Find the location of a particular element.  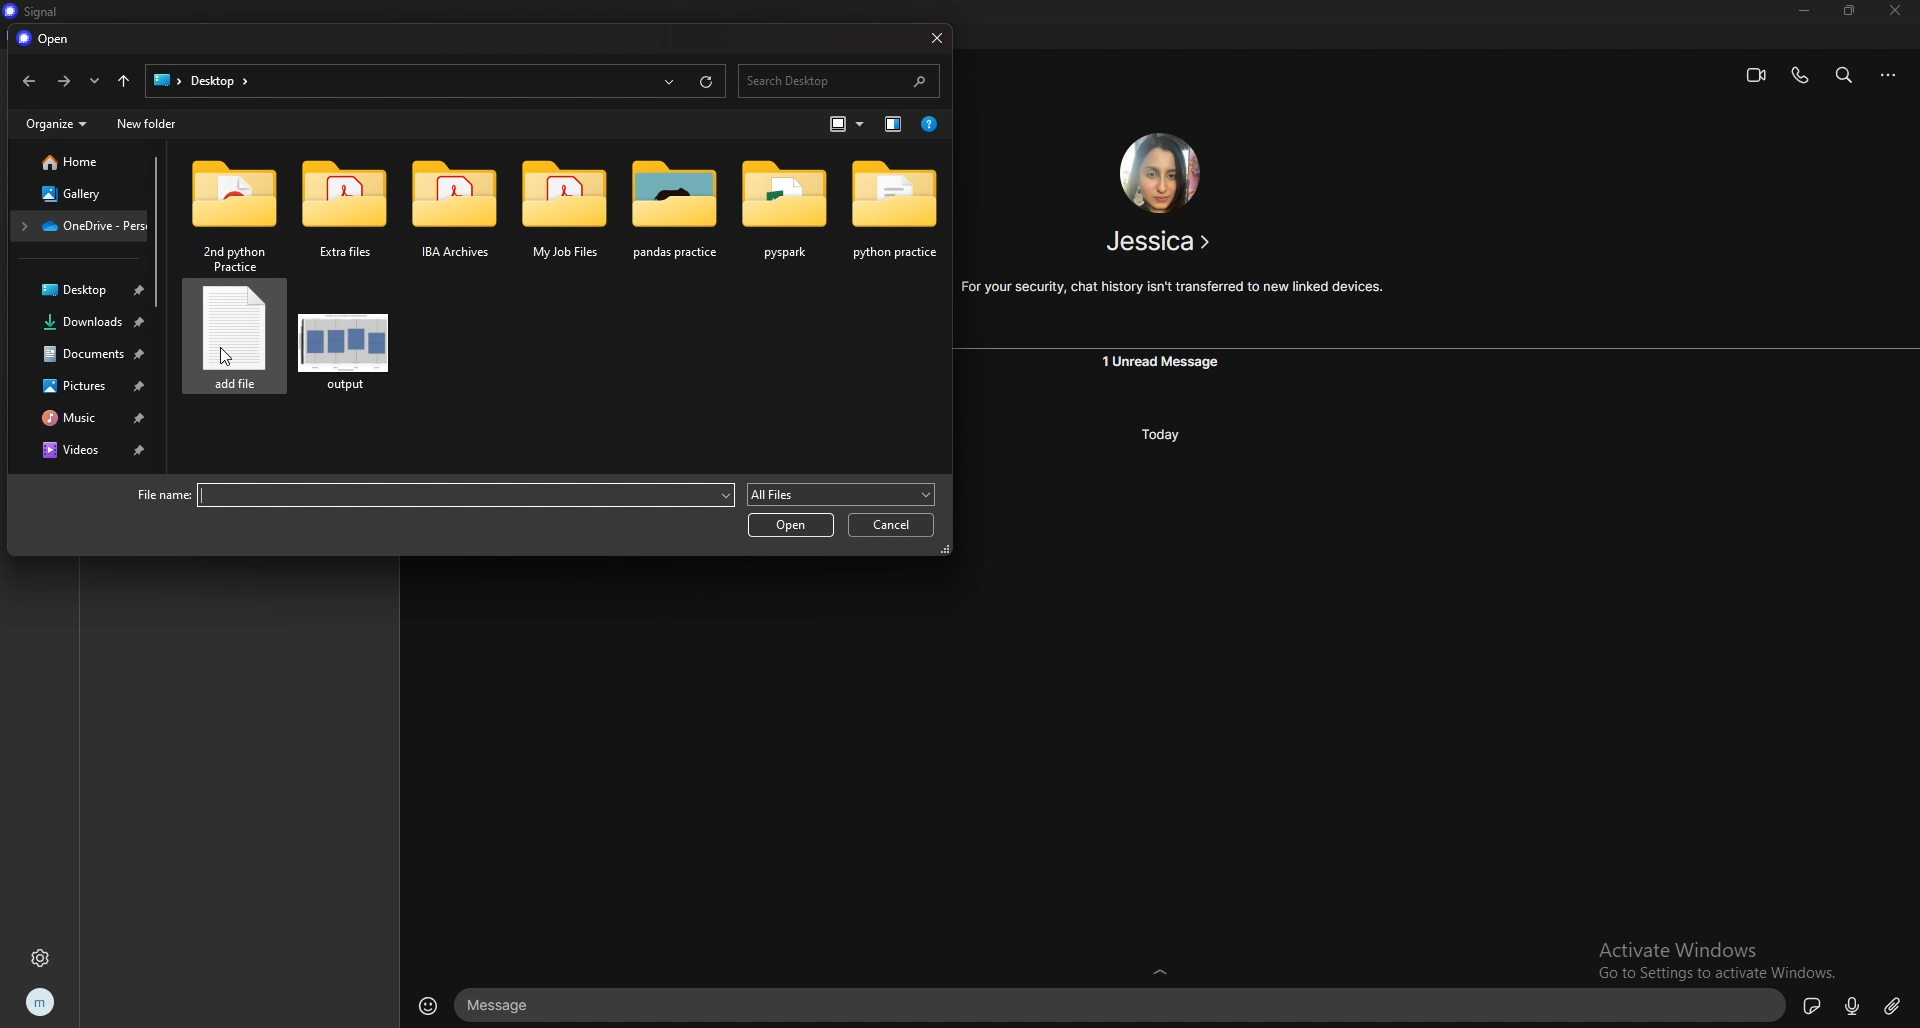

voice type is located at coordinates (1853, 1007).